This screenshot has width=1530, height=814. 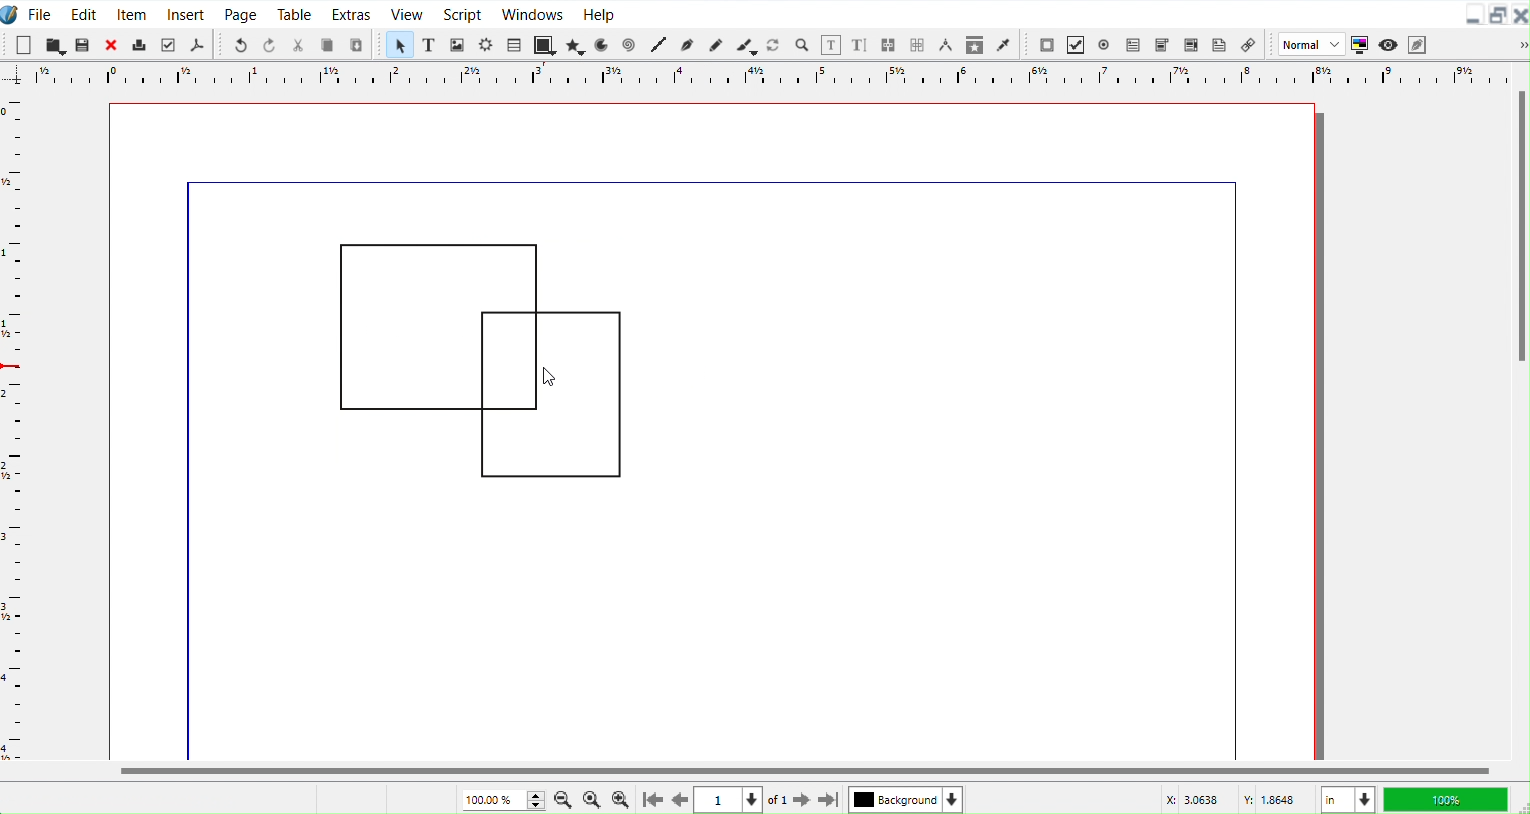 What do you see at coordinates (547, 373) in the screenshot?
I see `Cursor` at bounding box center [547, 373].